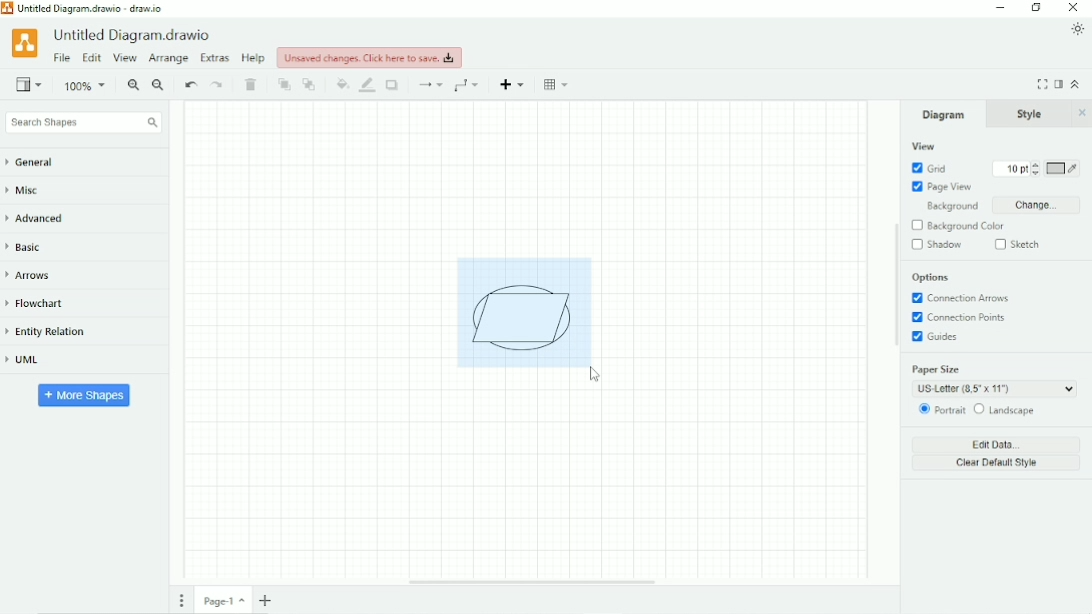 This screenshot has width=1092, height=614. Describe the element at coordinates (342, 84) in the screenshot. I see `Fill color` at that location.